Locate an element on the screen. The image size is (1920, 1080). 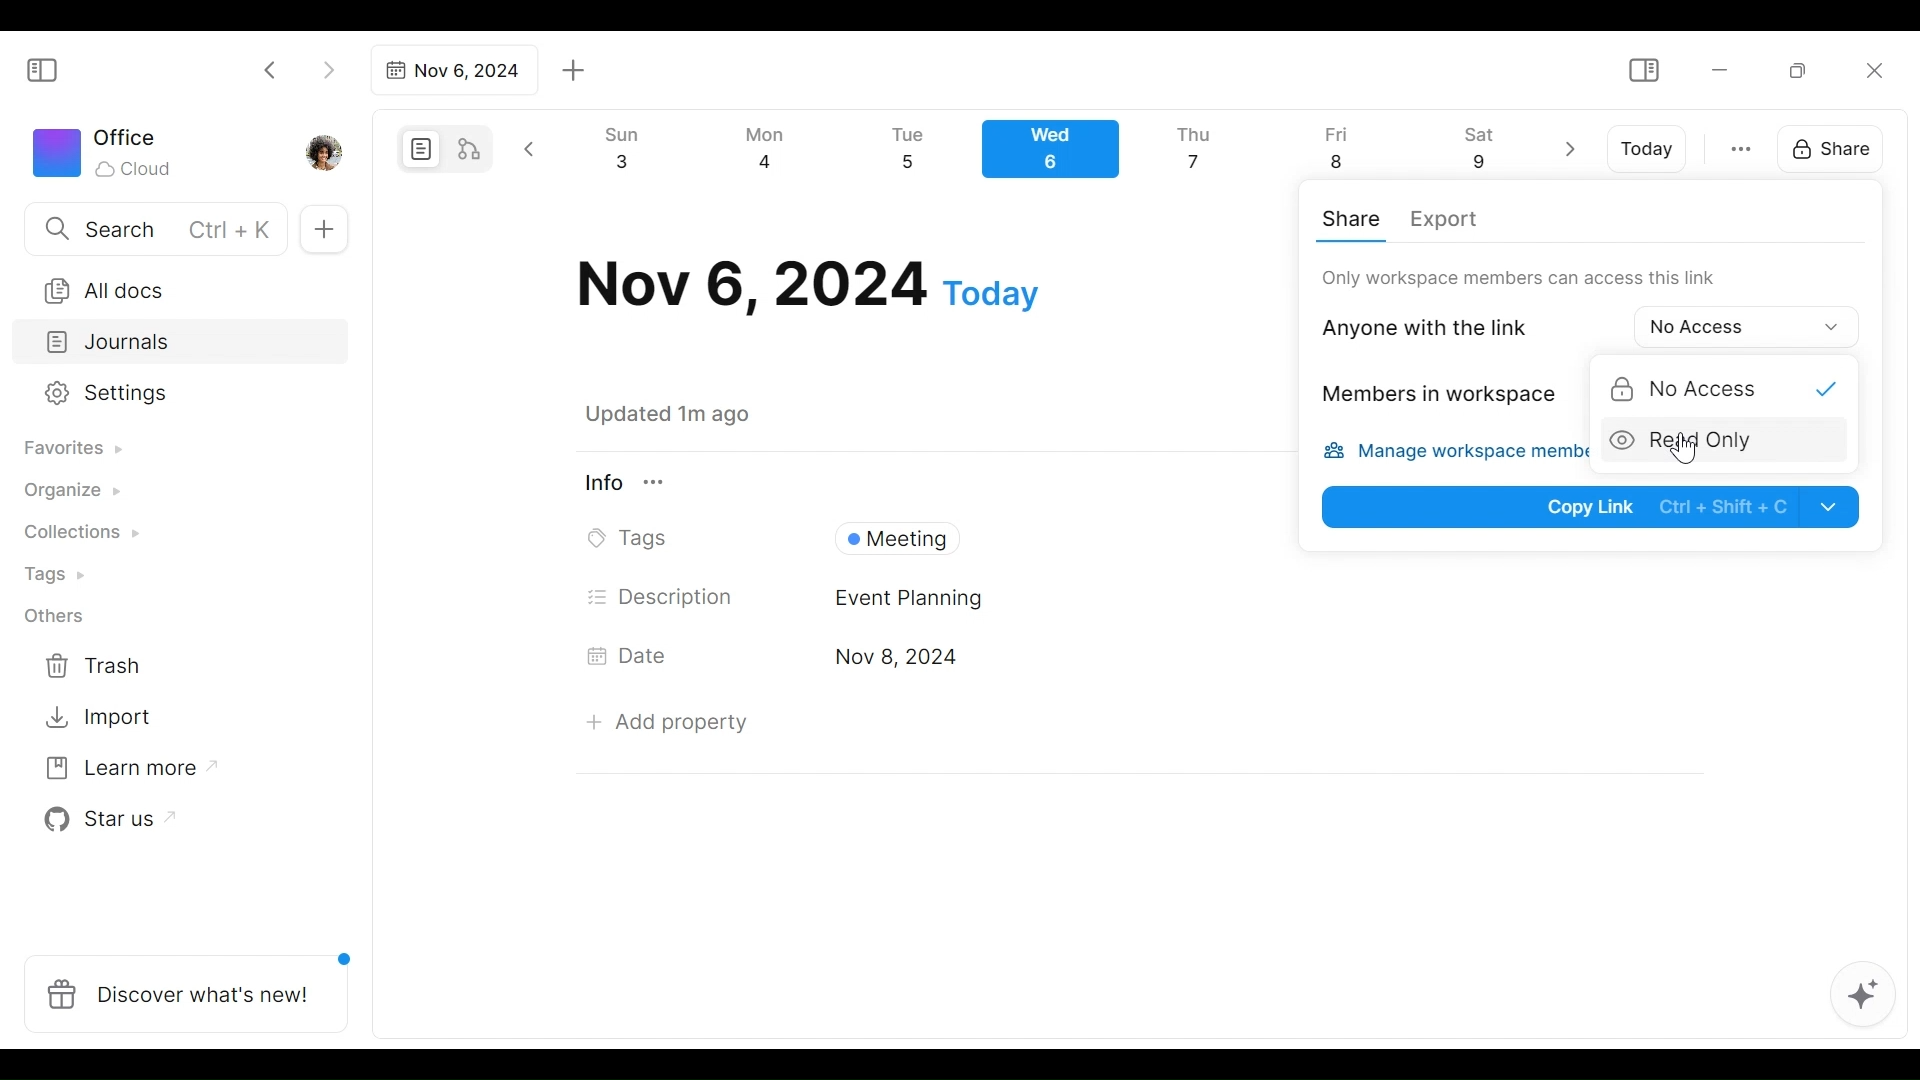
Tags Field is located at coordinates (1049, 534).